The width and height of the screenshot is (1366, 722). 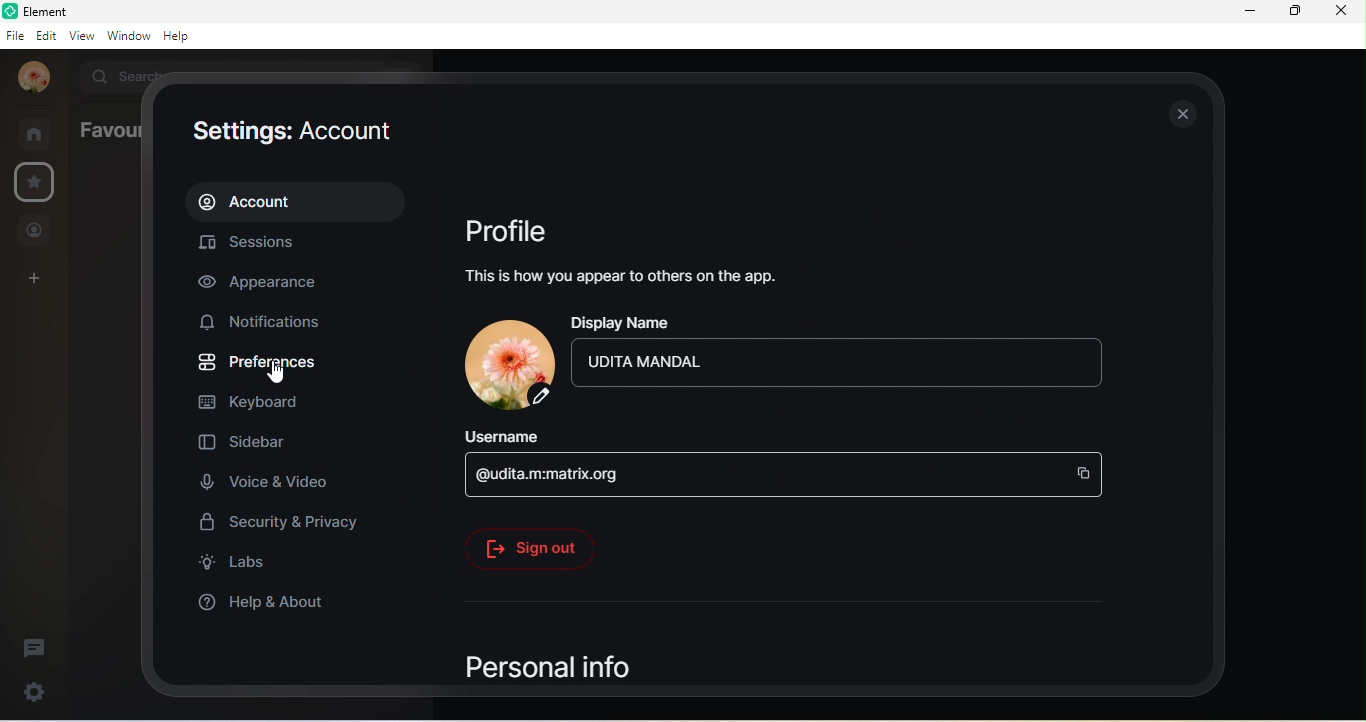 I want to click on account, so click(x=299, y=199).